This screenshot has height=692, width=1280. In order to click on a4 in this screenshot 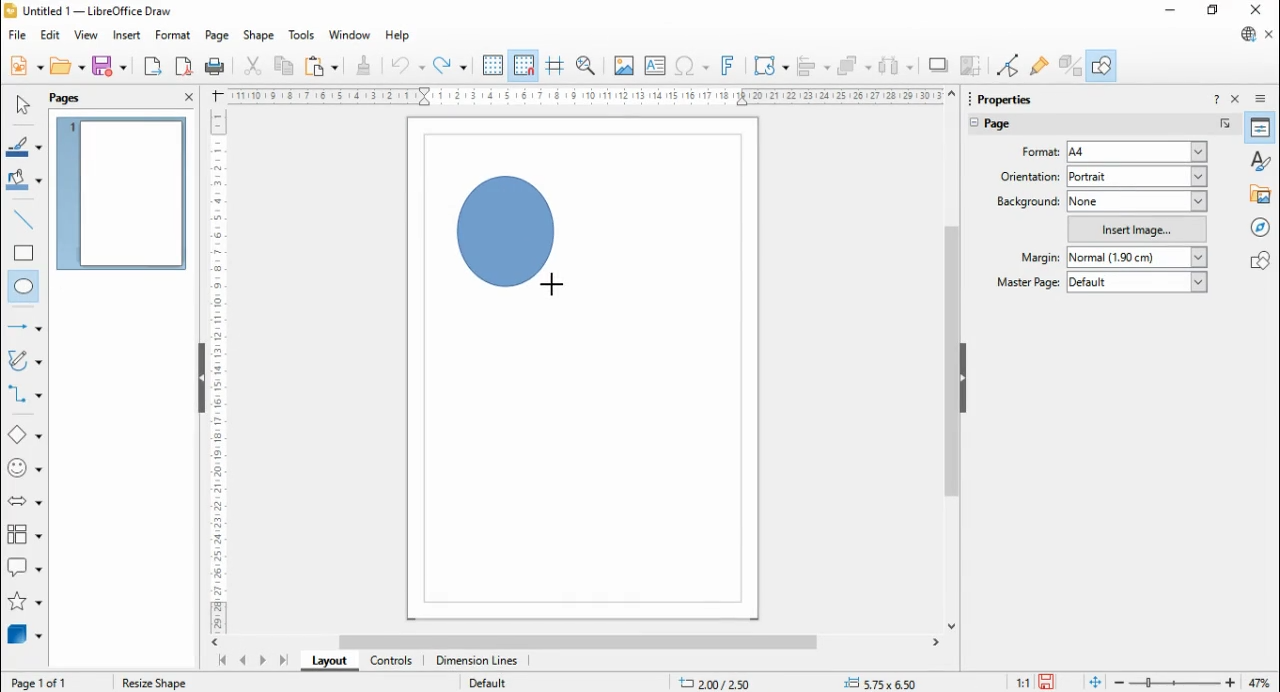, I will do `click(1136, 152)`.